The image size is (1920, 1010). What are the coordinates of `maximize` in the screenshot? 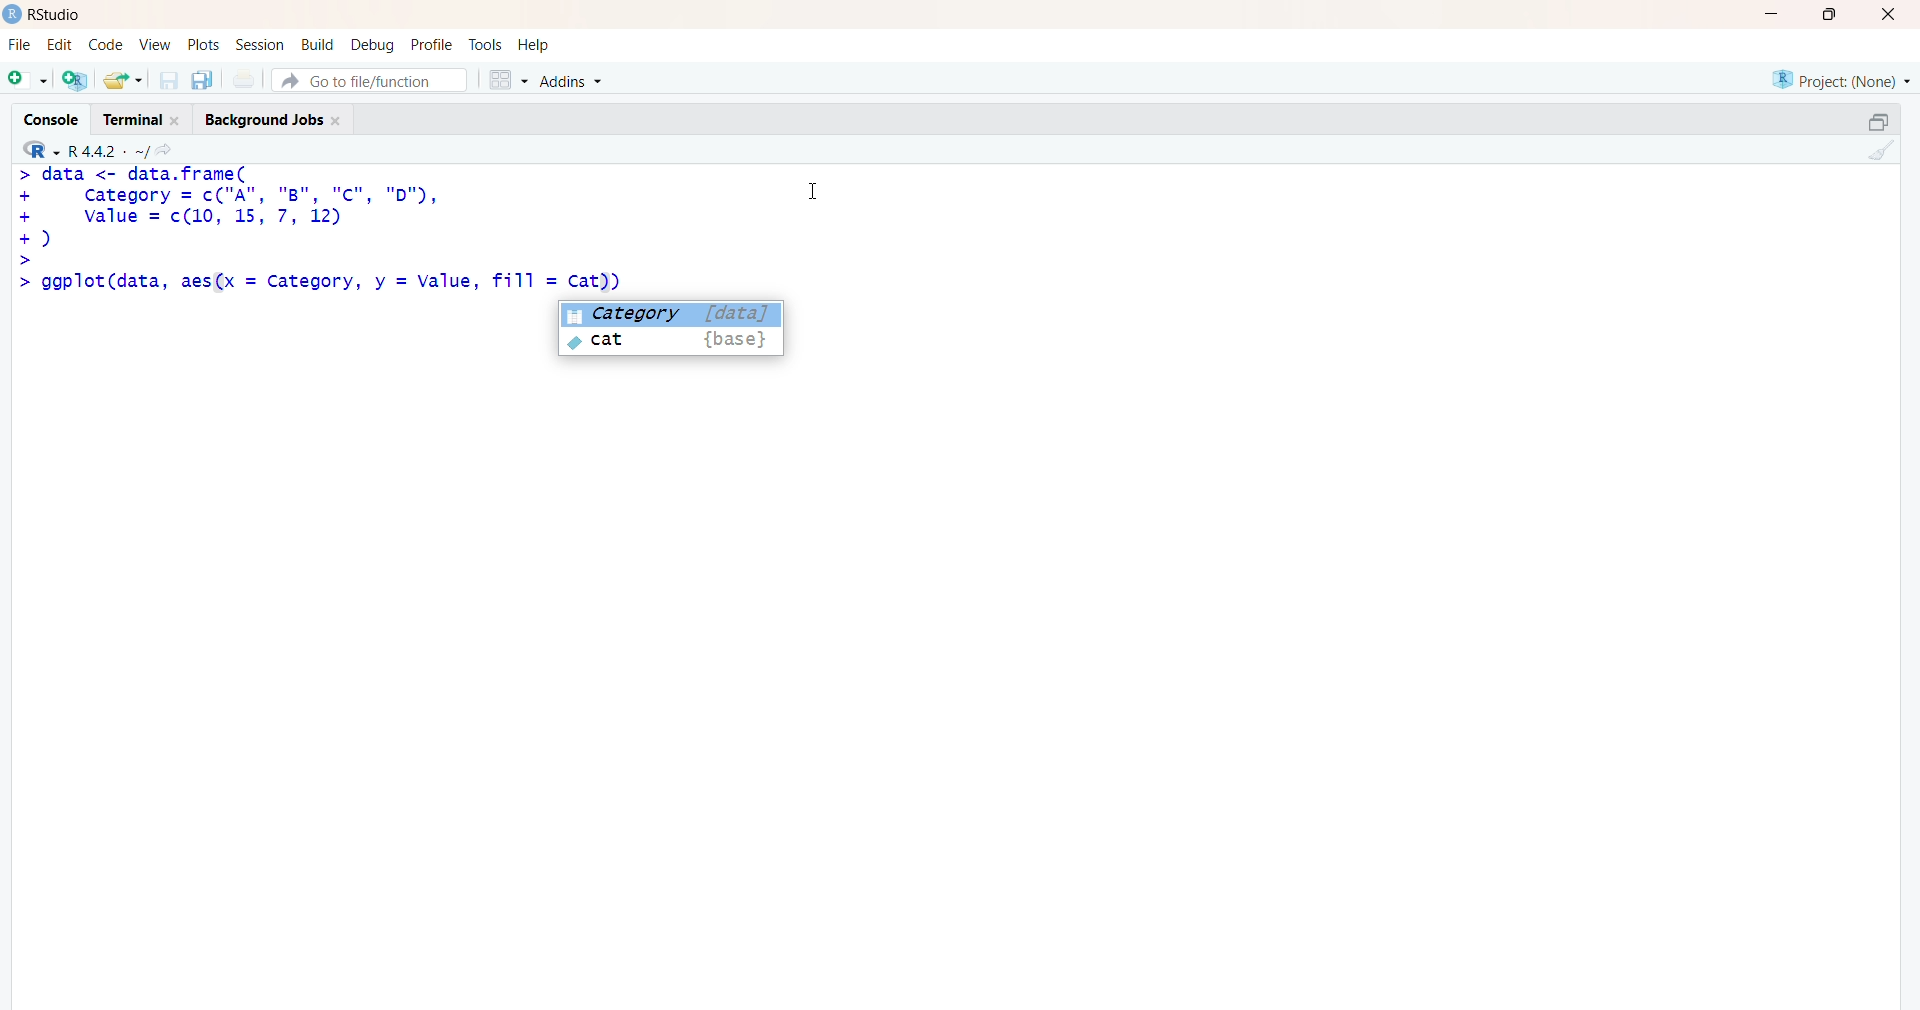 It's located at (1878, 122).